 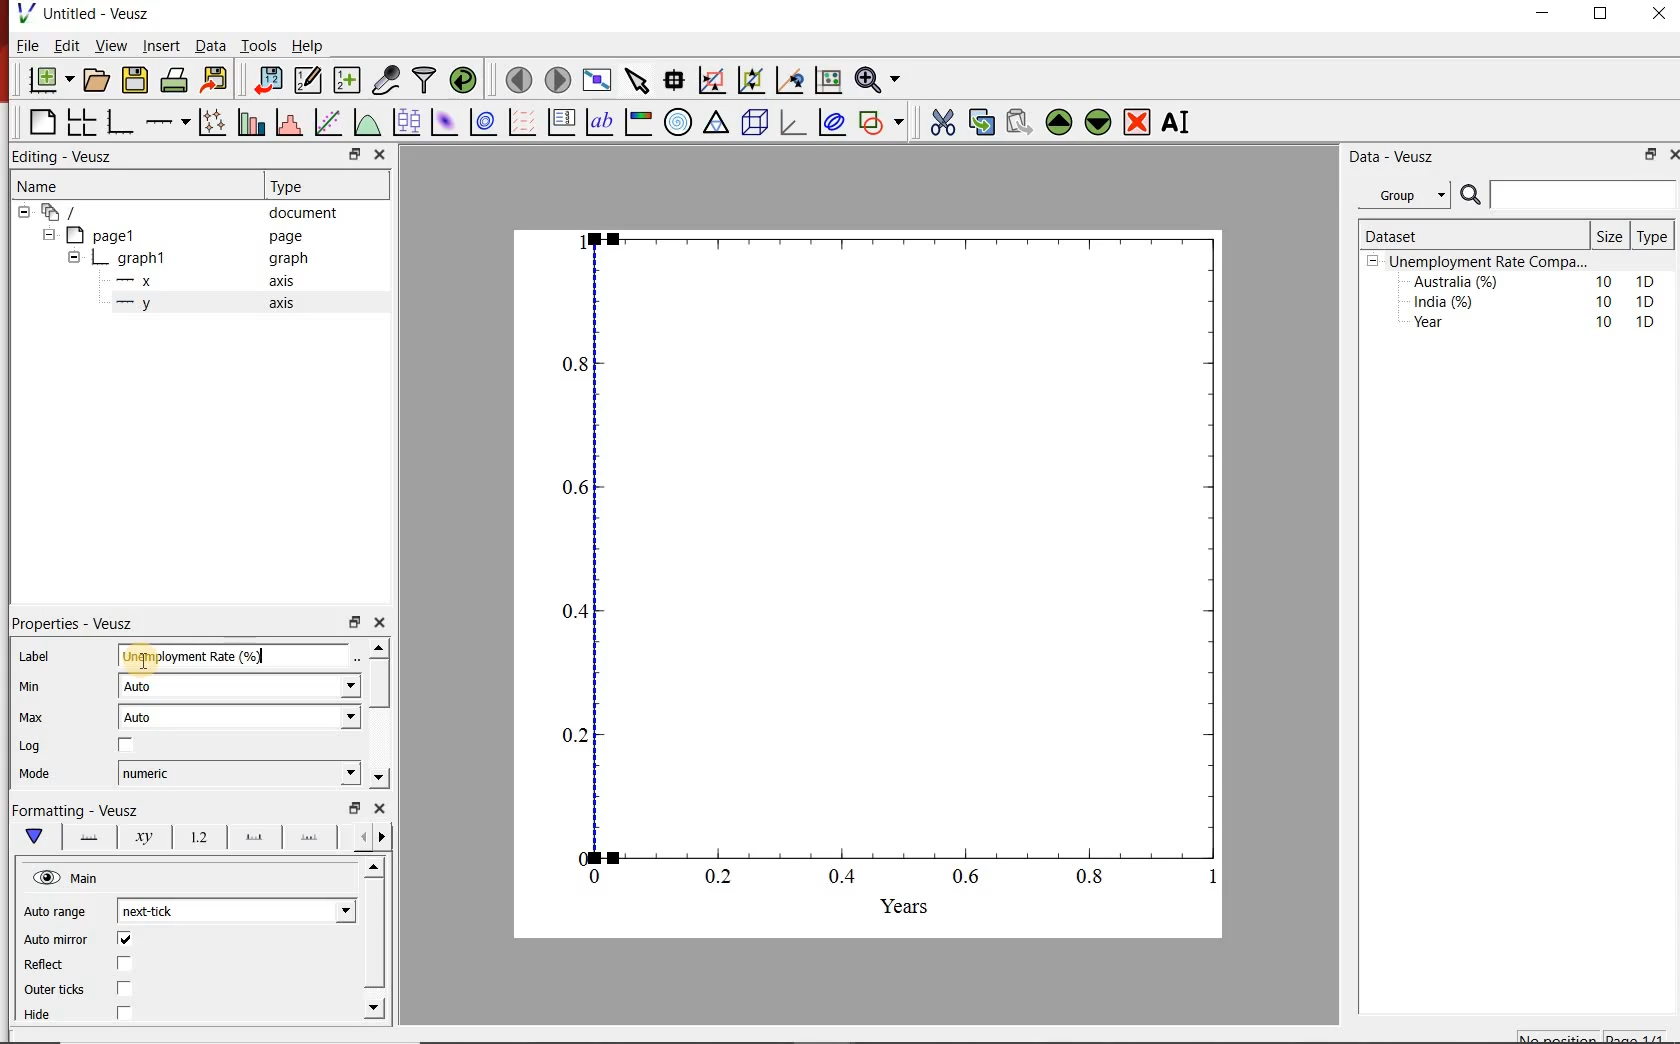 I want to click on rename the widgets, so click(x=1180, y=122).